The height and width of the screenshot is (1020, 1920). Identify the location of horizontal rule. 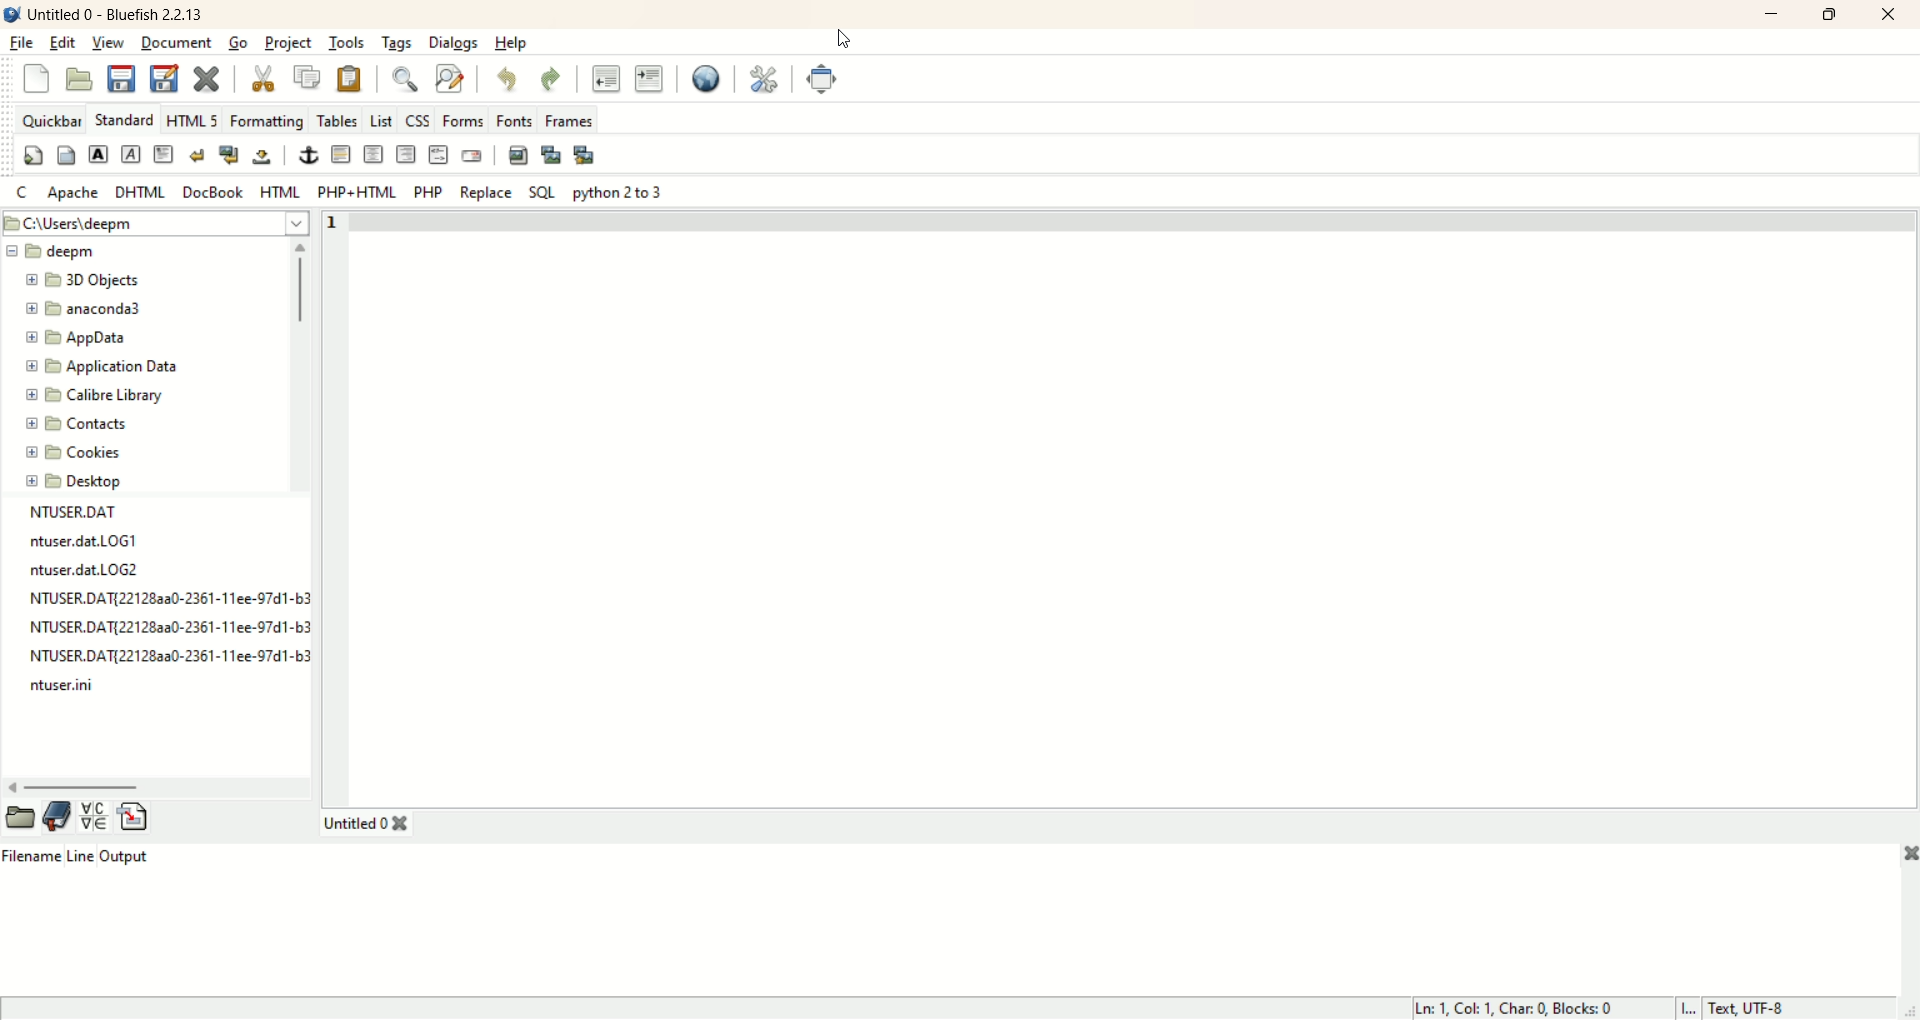
(340, 154).